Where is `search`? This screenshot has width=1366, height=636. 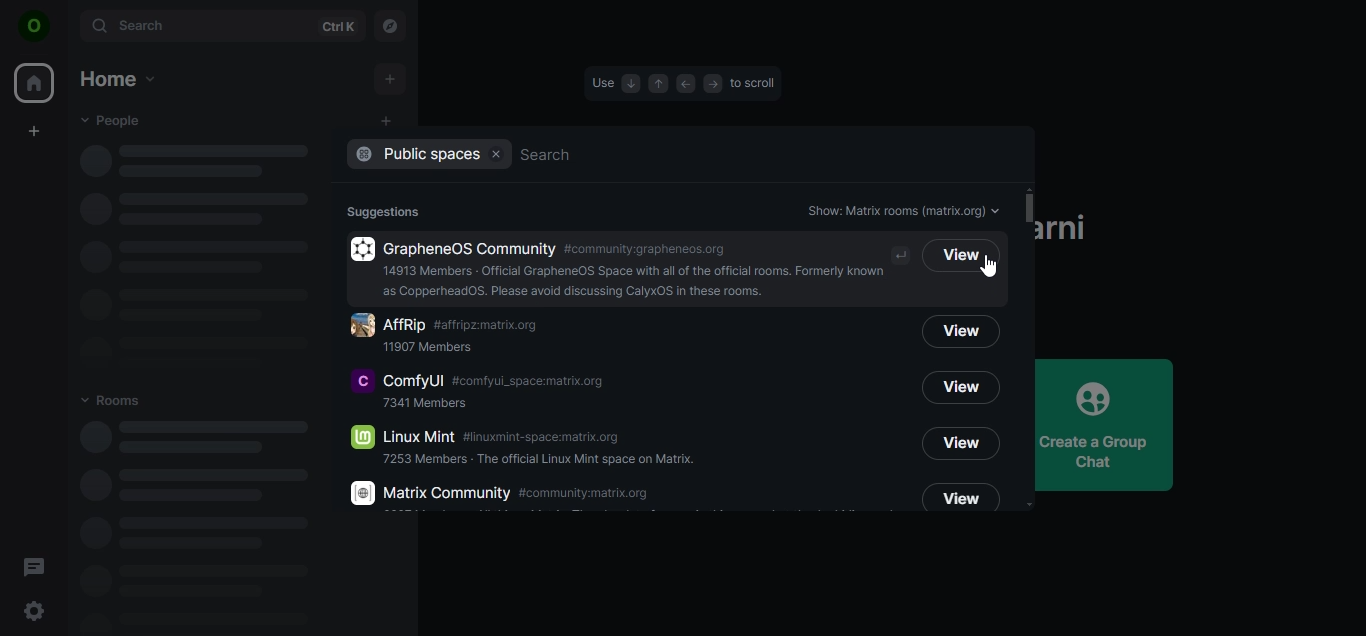
search is located at coordinates (221, 27).